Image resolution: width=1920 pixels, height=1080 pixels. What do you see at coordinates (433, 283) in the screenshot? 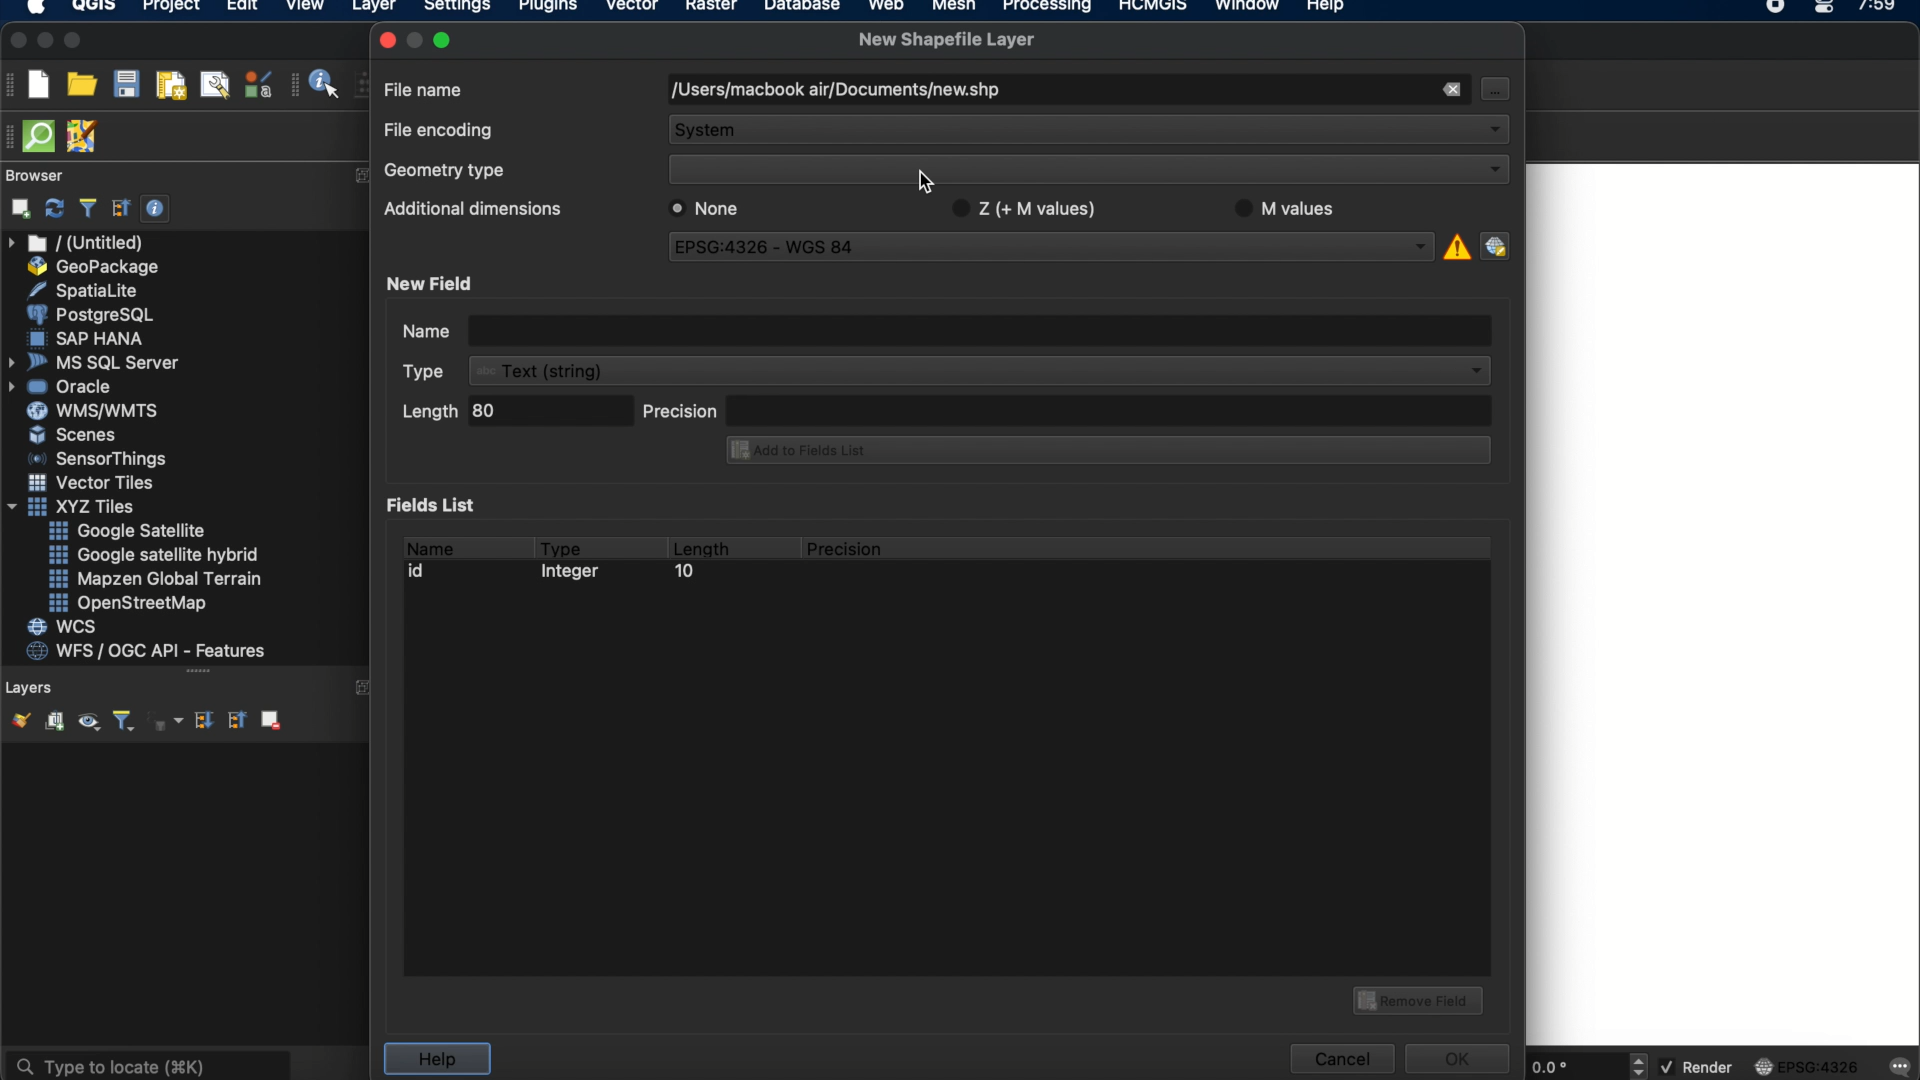
I see `new field` at bounding box center [433, 283].